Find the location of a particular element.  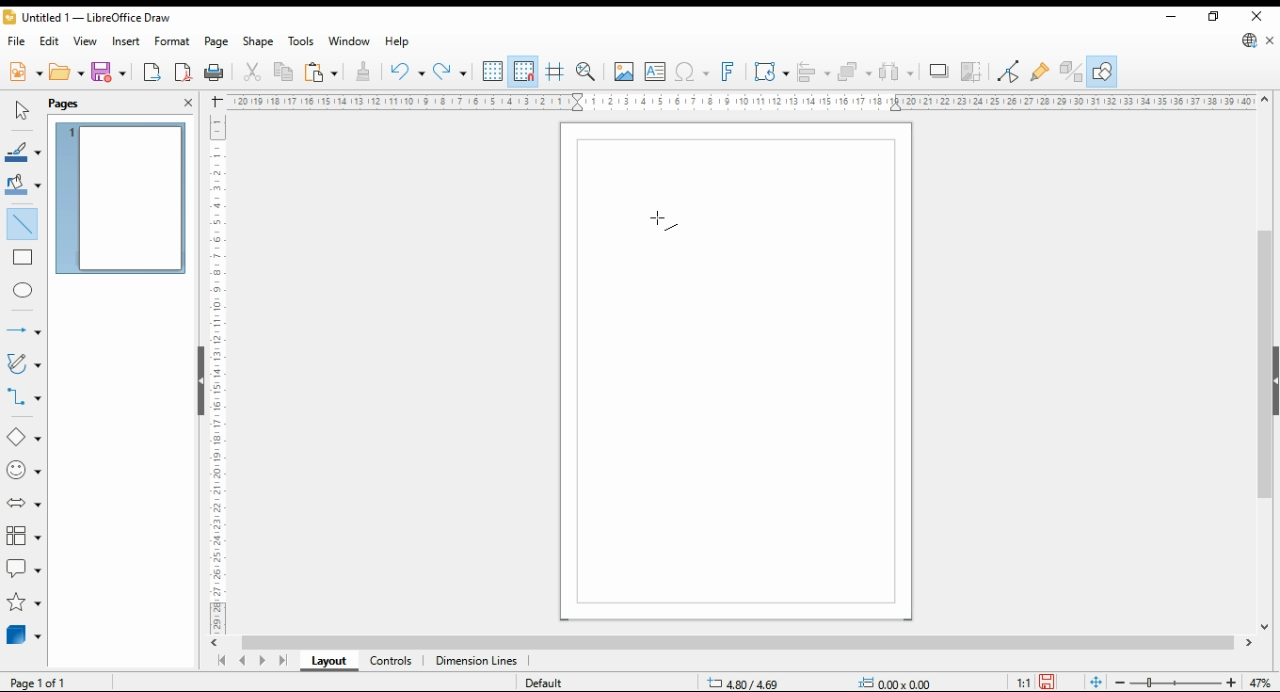

insert fontwork text is located at coordinates (728, 71).